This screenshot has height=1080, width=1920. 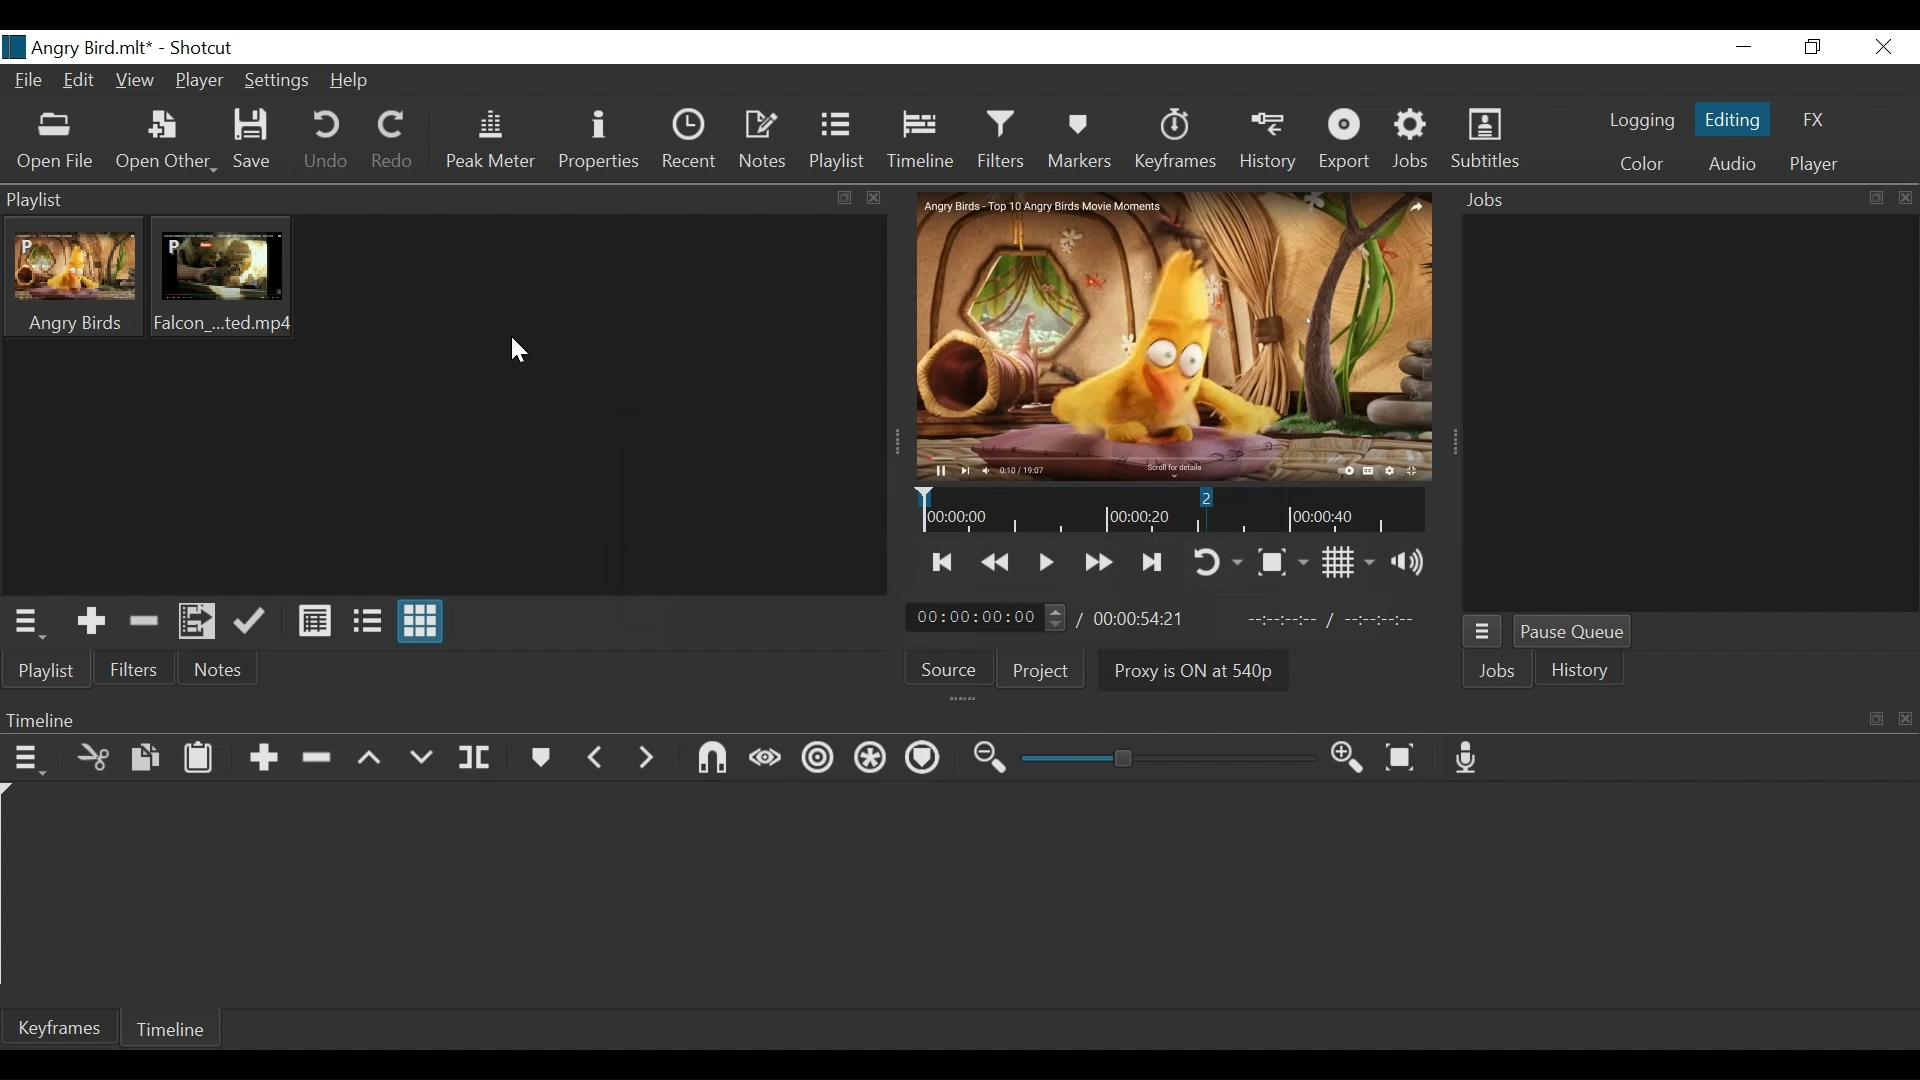 I want to click on Clip, so click(x=221, y=278).